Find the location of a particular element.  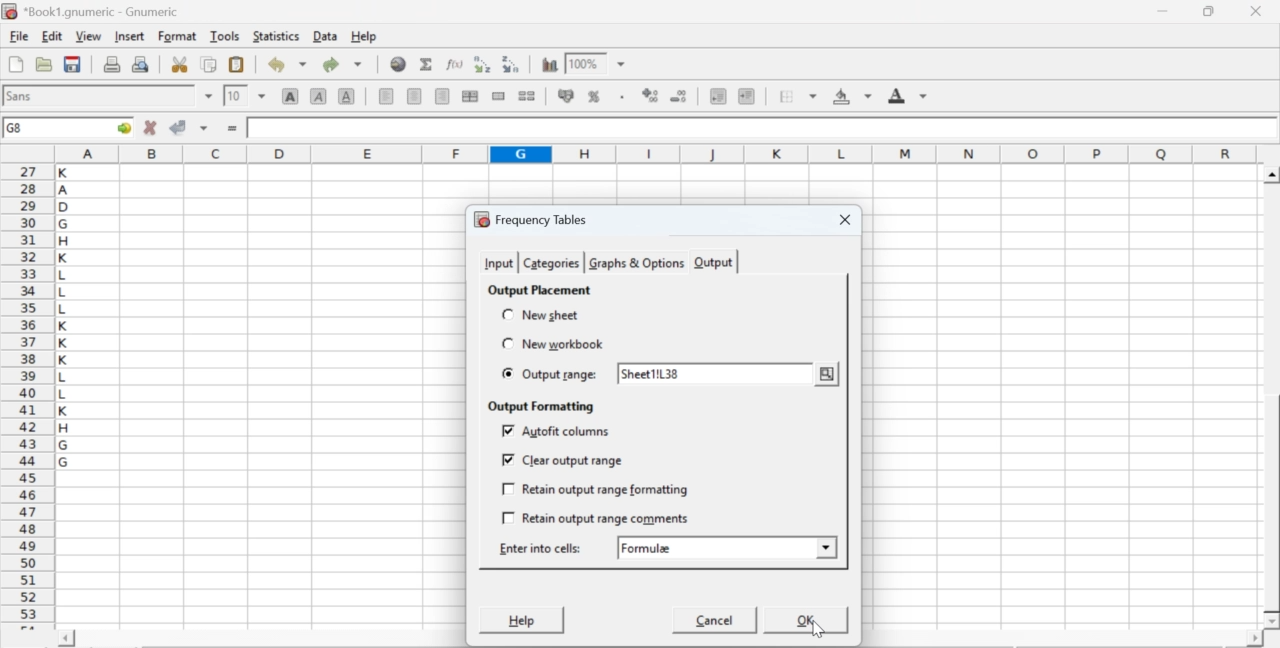

Help is located at coordinates (520, 620).